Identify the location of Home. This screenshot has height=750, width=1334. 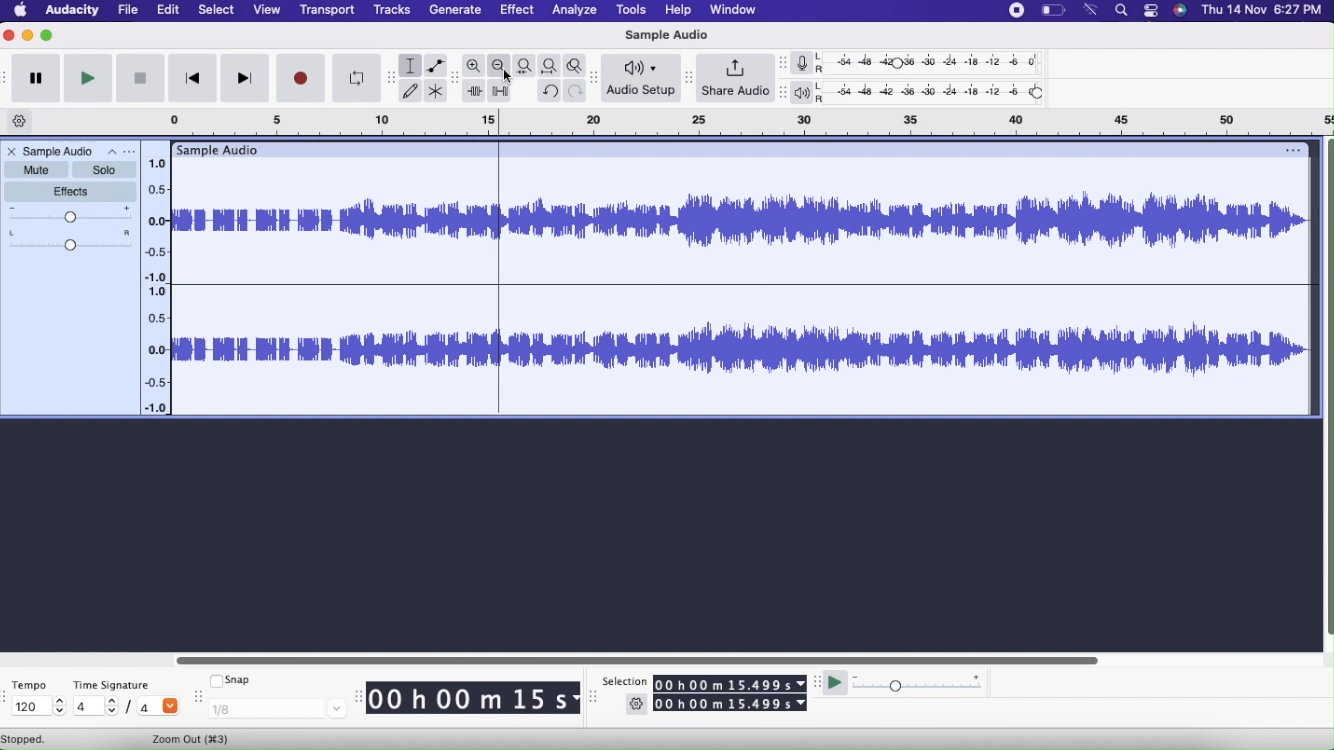
(21, 10).